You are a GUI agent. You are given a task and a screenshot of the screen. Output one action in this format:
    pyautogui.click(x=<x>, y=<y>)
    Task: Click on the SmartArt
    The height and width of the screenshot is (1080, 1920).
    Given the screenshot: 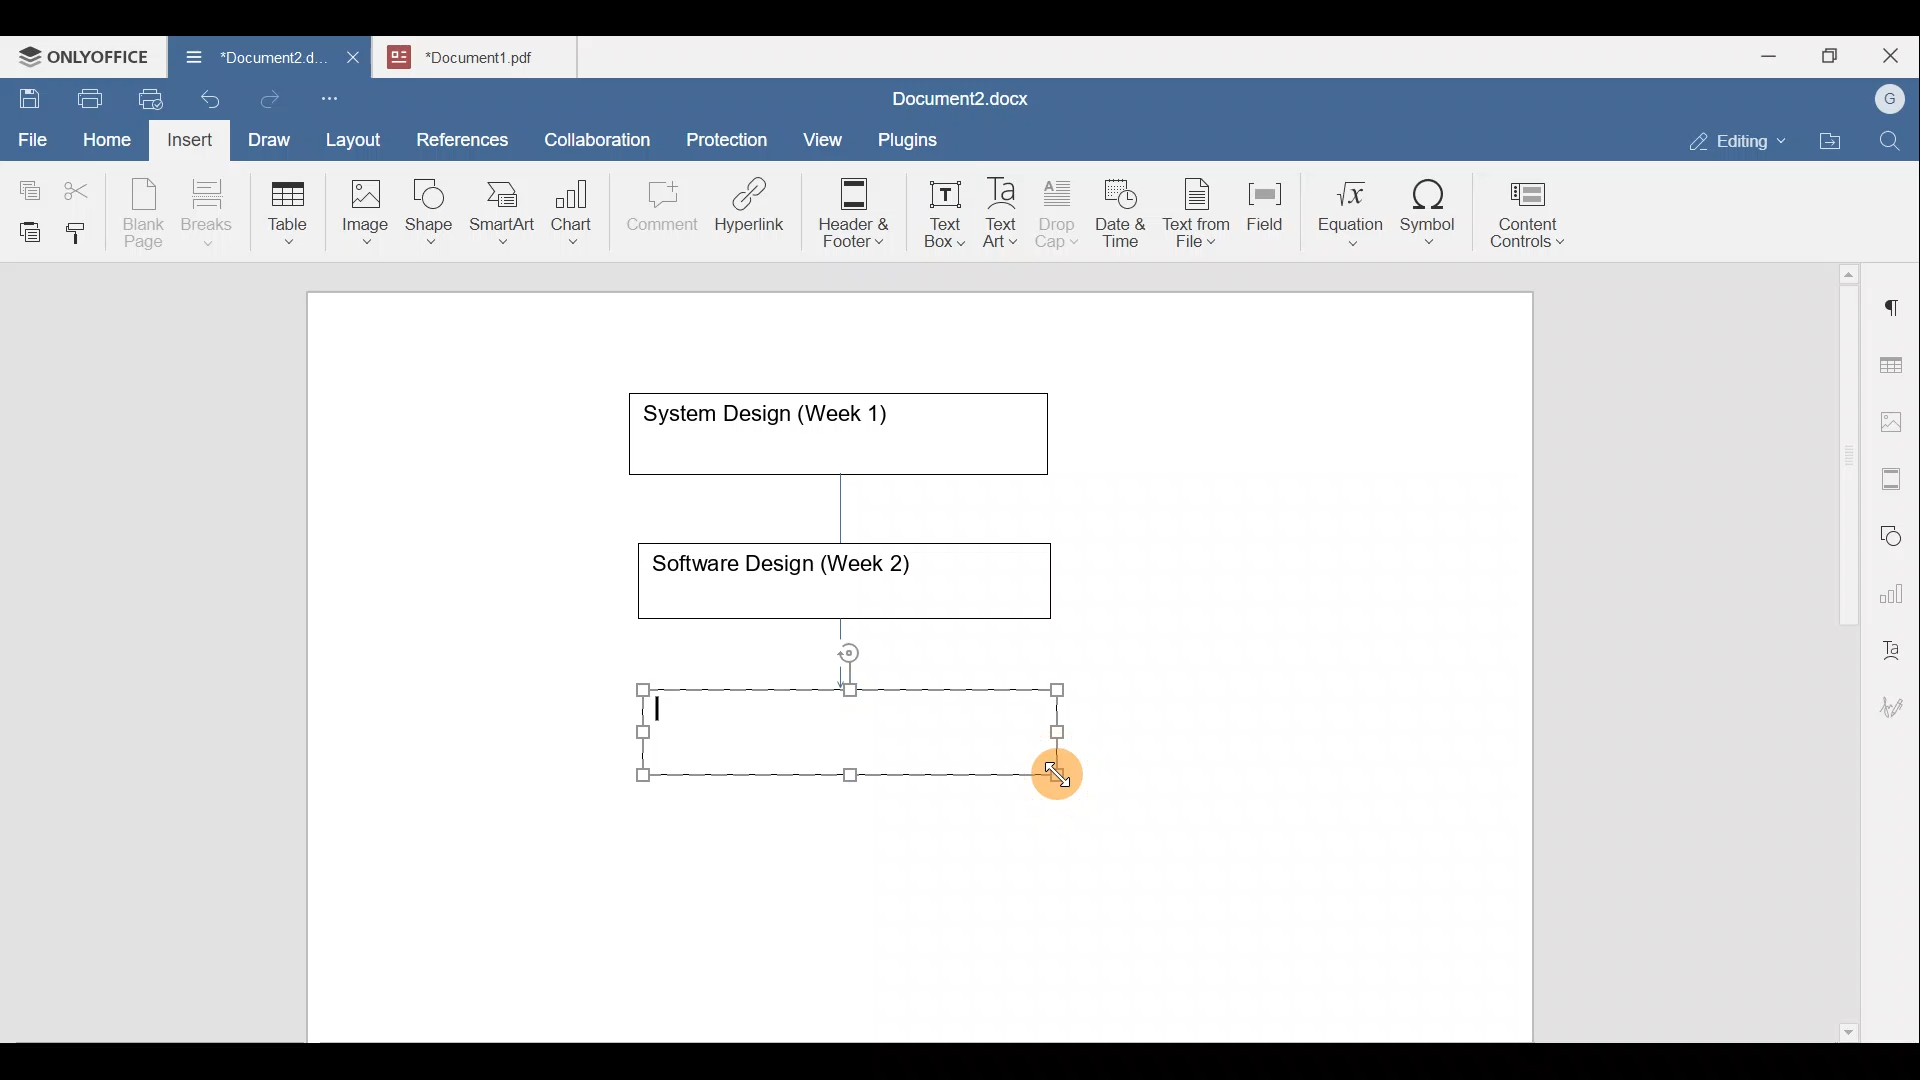 What is the action you would take?
    pyautogui.click(x=499, y=208)
    